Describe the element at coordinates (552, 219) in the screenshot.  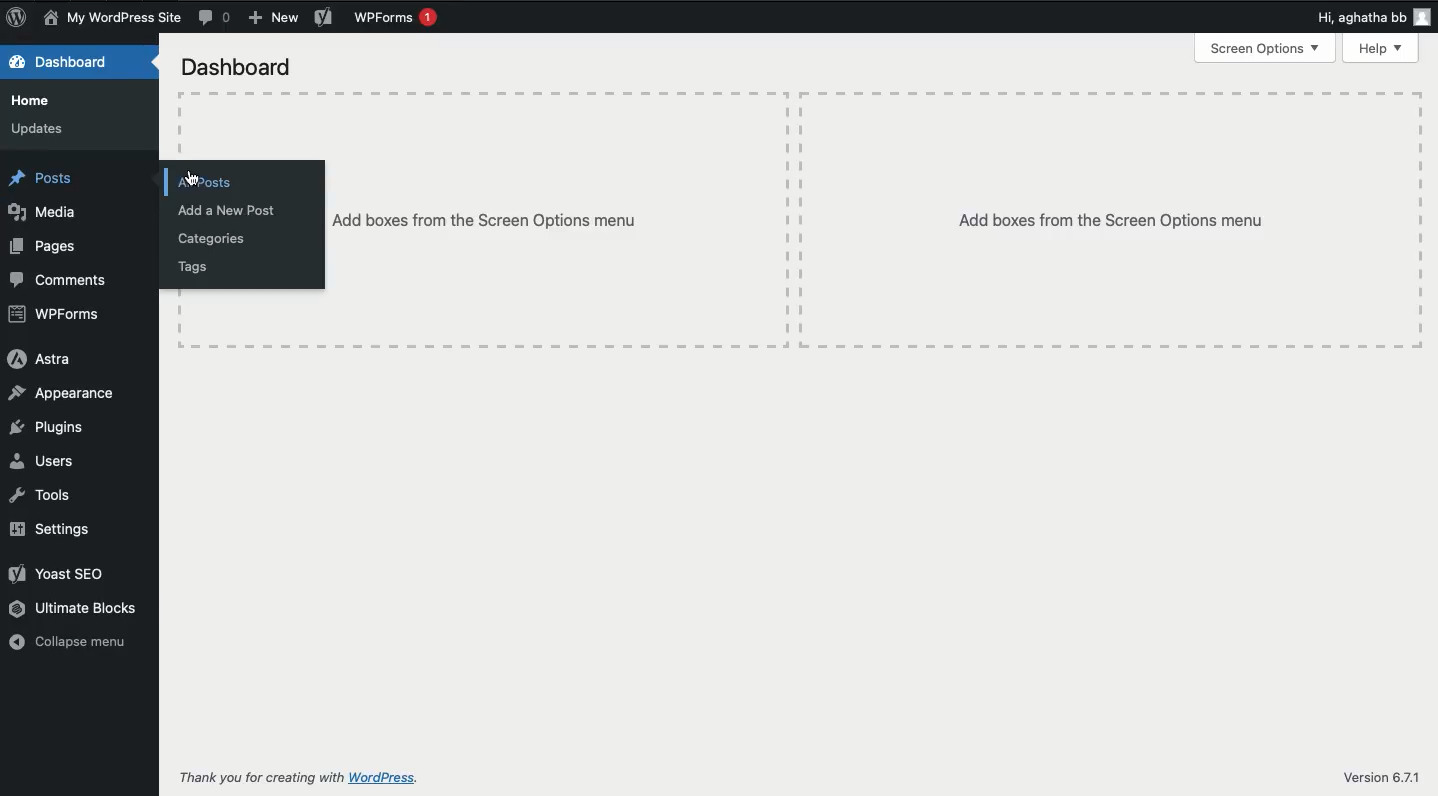
I see `Add boxes from screen options menu ` at that location.